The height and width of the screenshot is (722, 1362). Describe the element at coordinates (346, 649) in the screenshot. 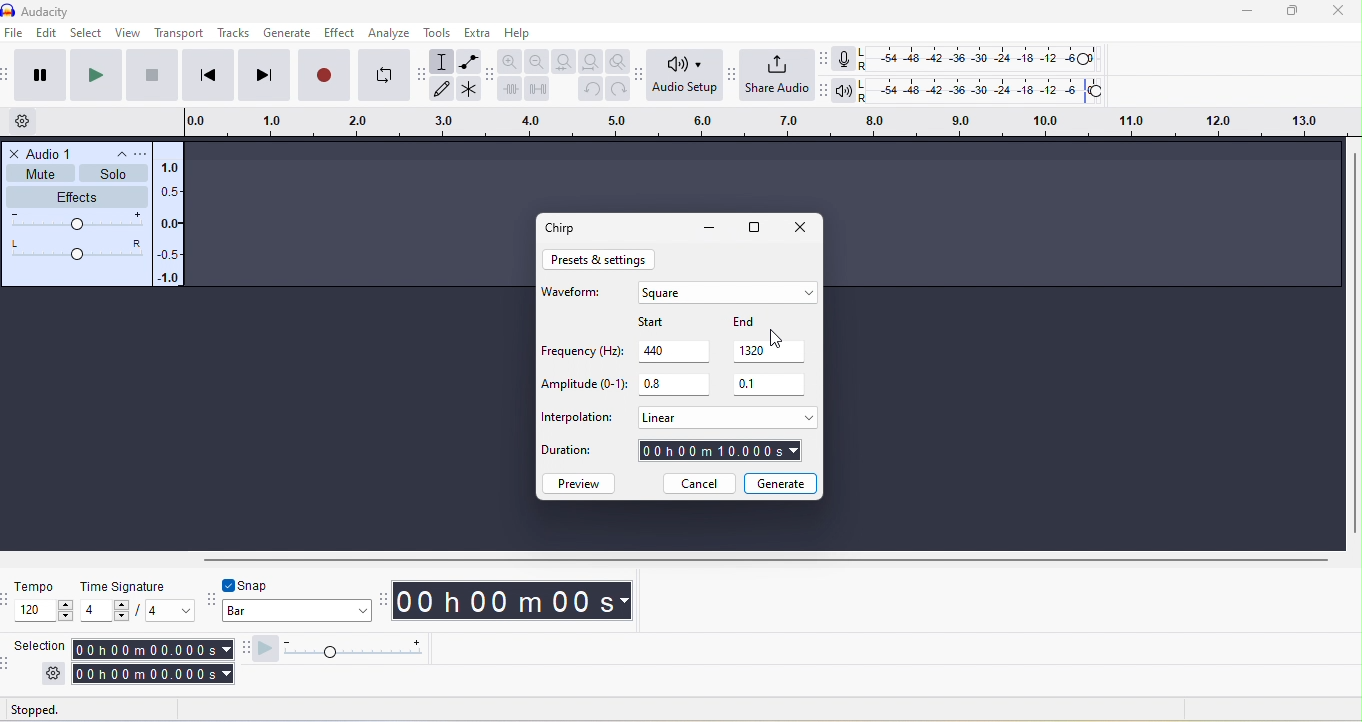

I see `play at speed` at that location.